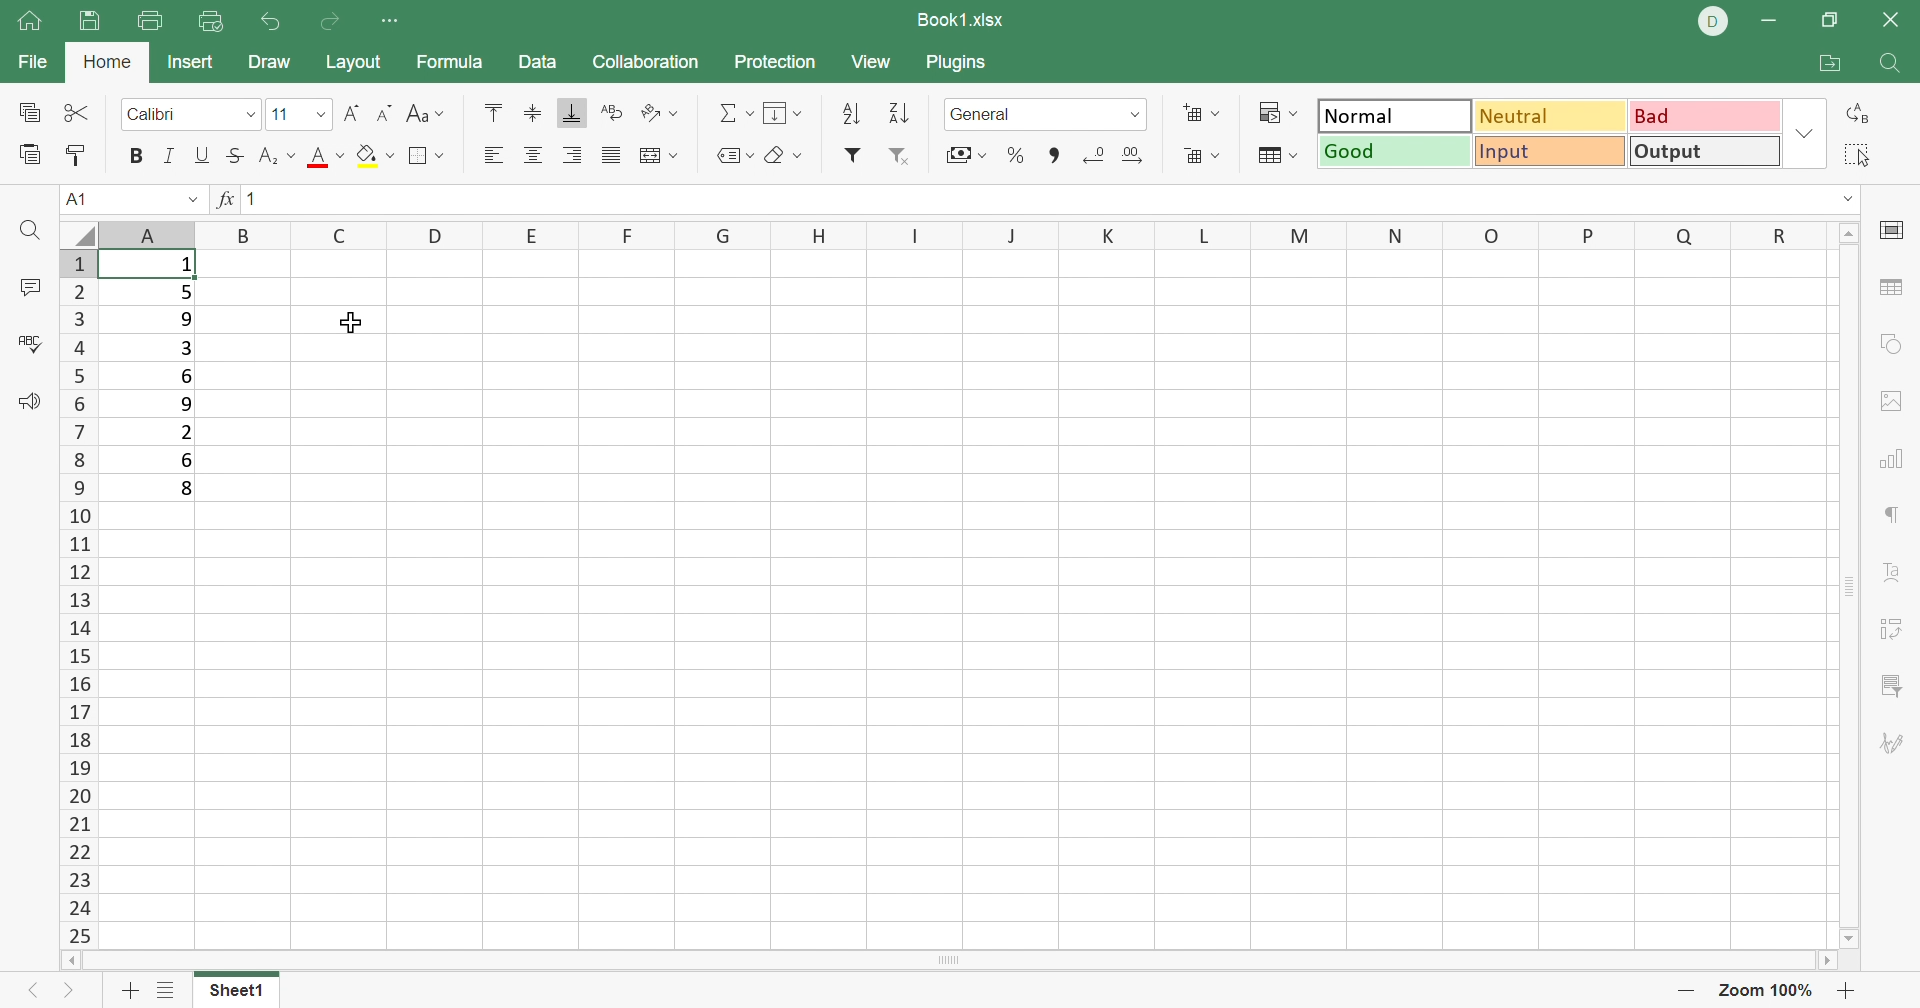  What do you see at coordinates (789, 157) in the screenshot?
I see `Clear` at bounding box center [789, 157].